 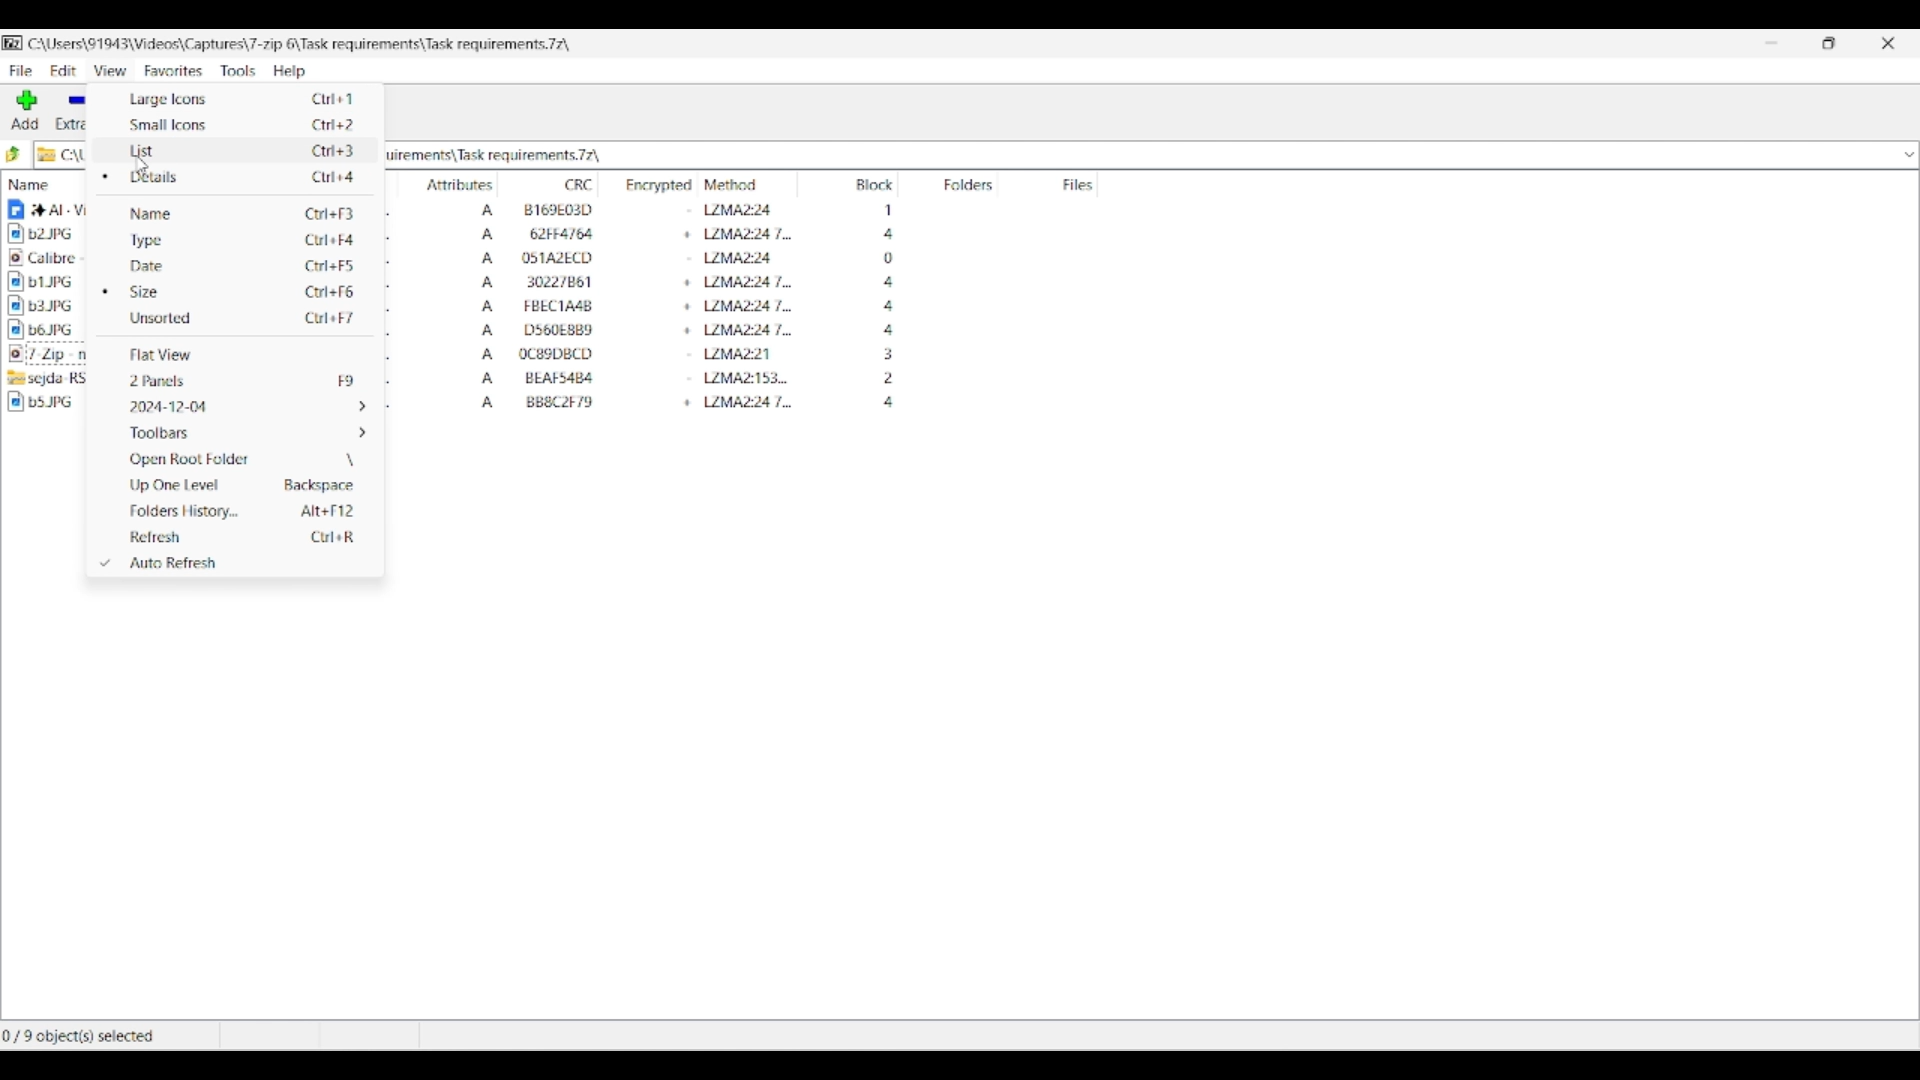 I want to click on Favorites menu, so click(x=174, y=71).